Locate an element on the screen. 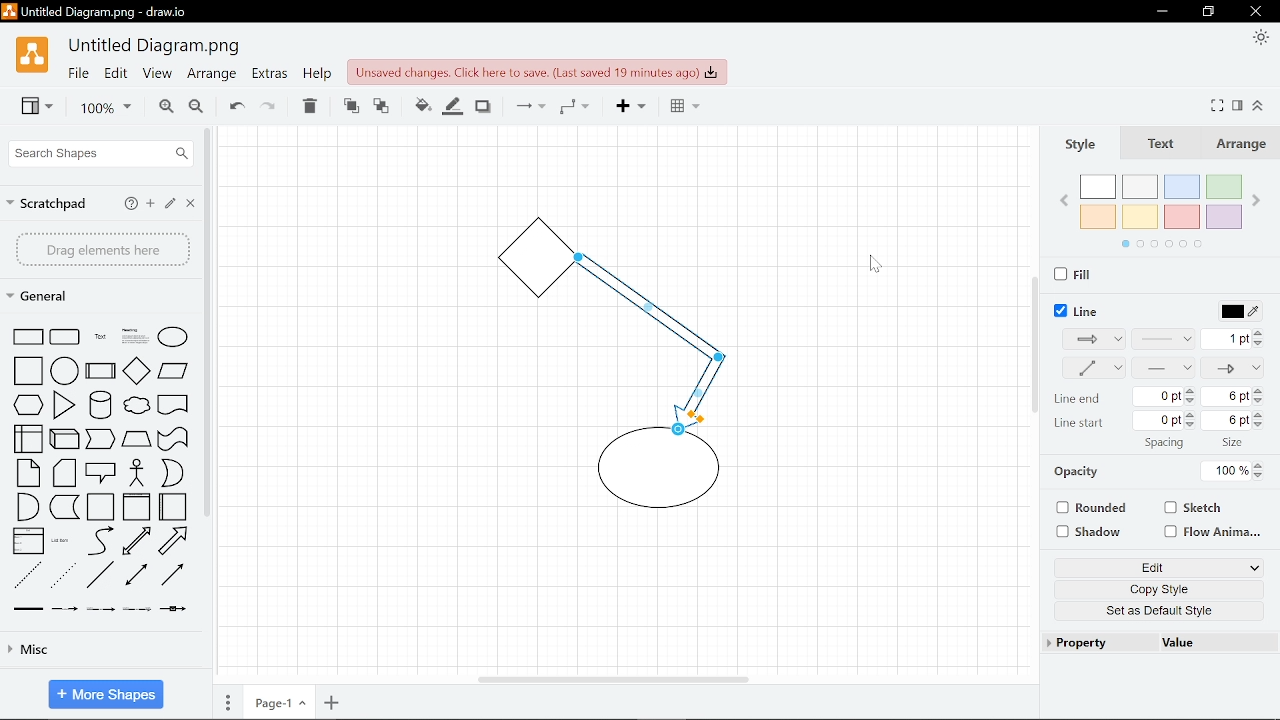 Image resolution: width=1280 pixels, height=720 pixels. shape is located at coordinates (29, 406).